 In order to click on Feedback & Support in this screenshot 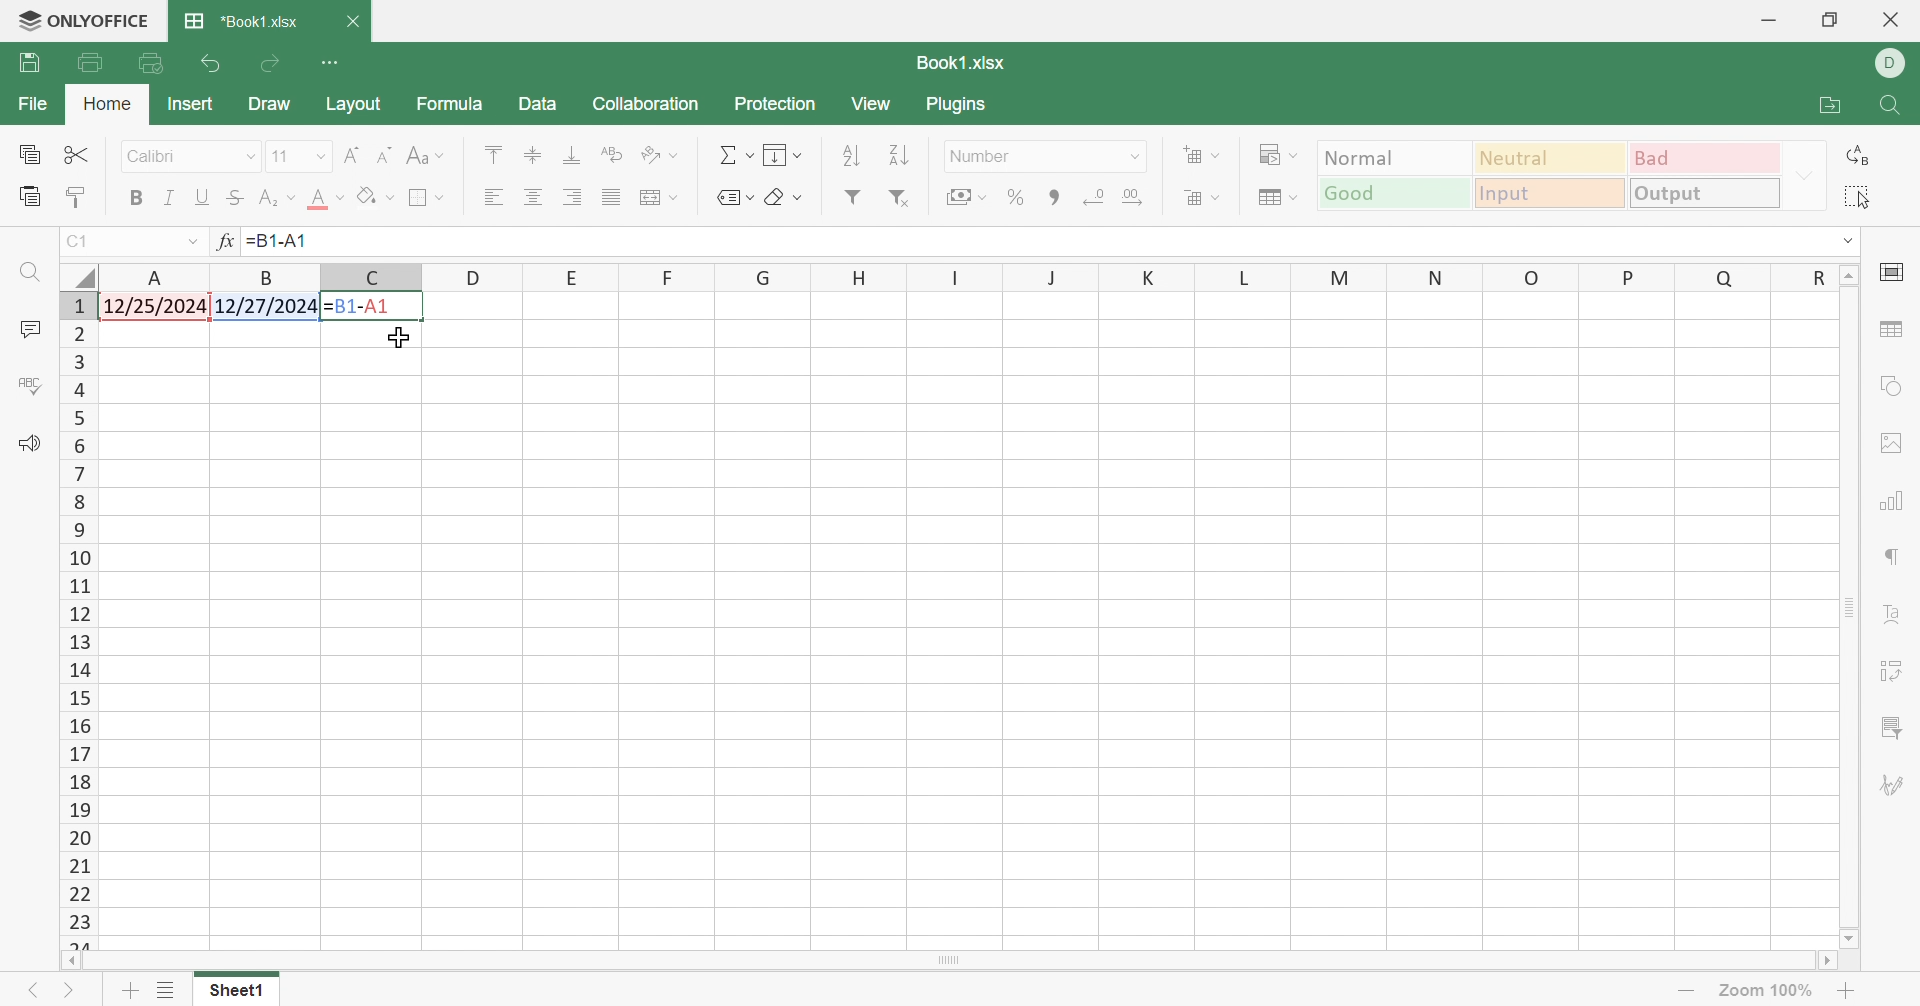, I will do `click(31, 443)`.